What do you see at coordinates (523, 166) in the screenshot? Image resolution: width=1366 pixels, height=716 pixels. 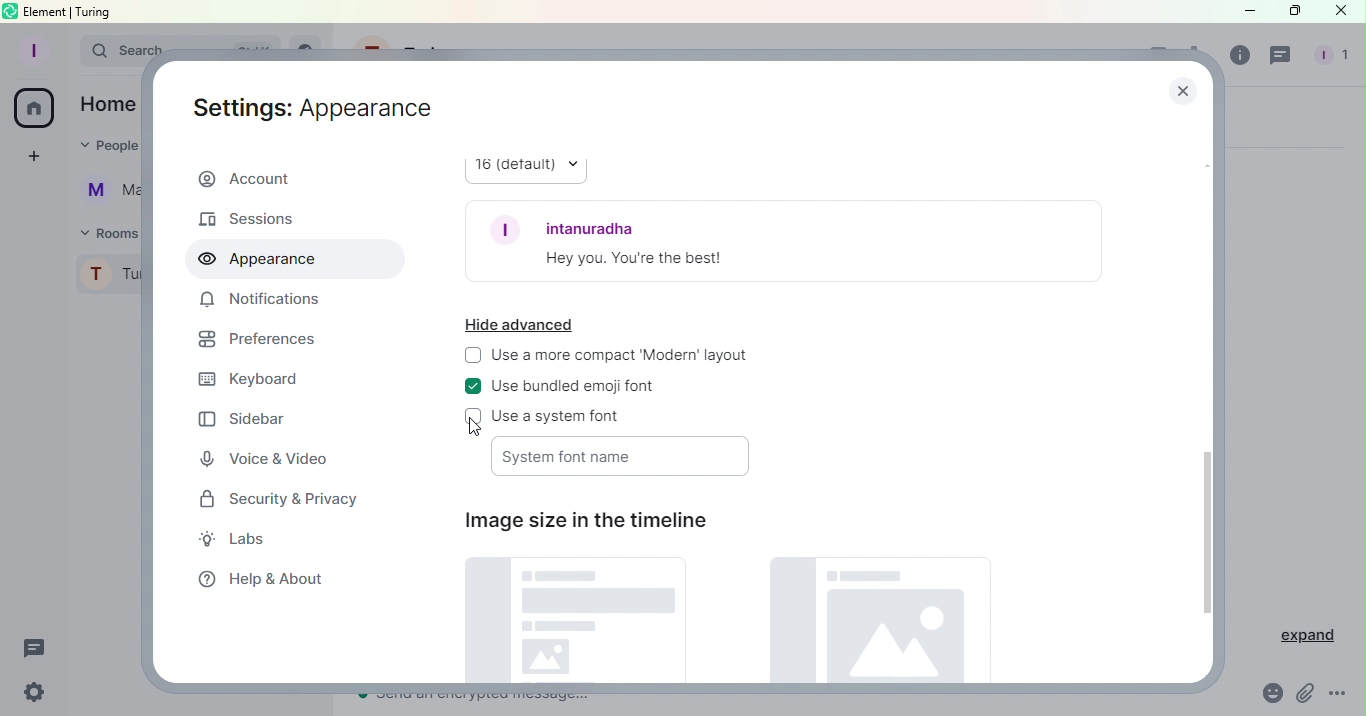 I see `16 (default)` at bounding box center [523, 166].